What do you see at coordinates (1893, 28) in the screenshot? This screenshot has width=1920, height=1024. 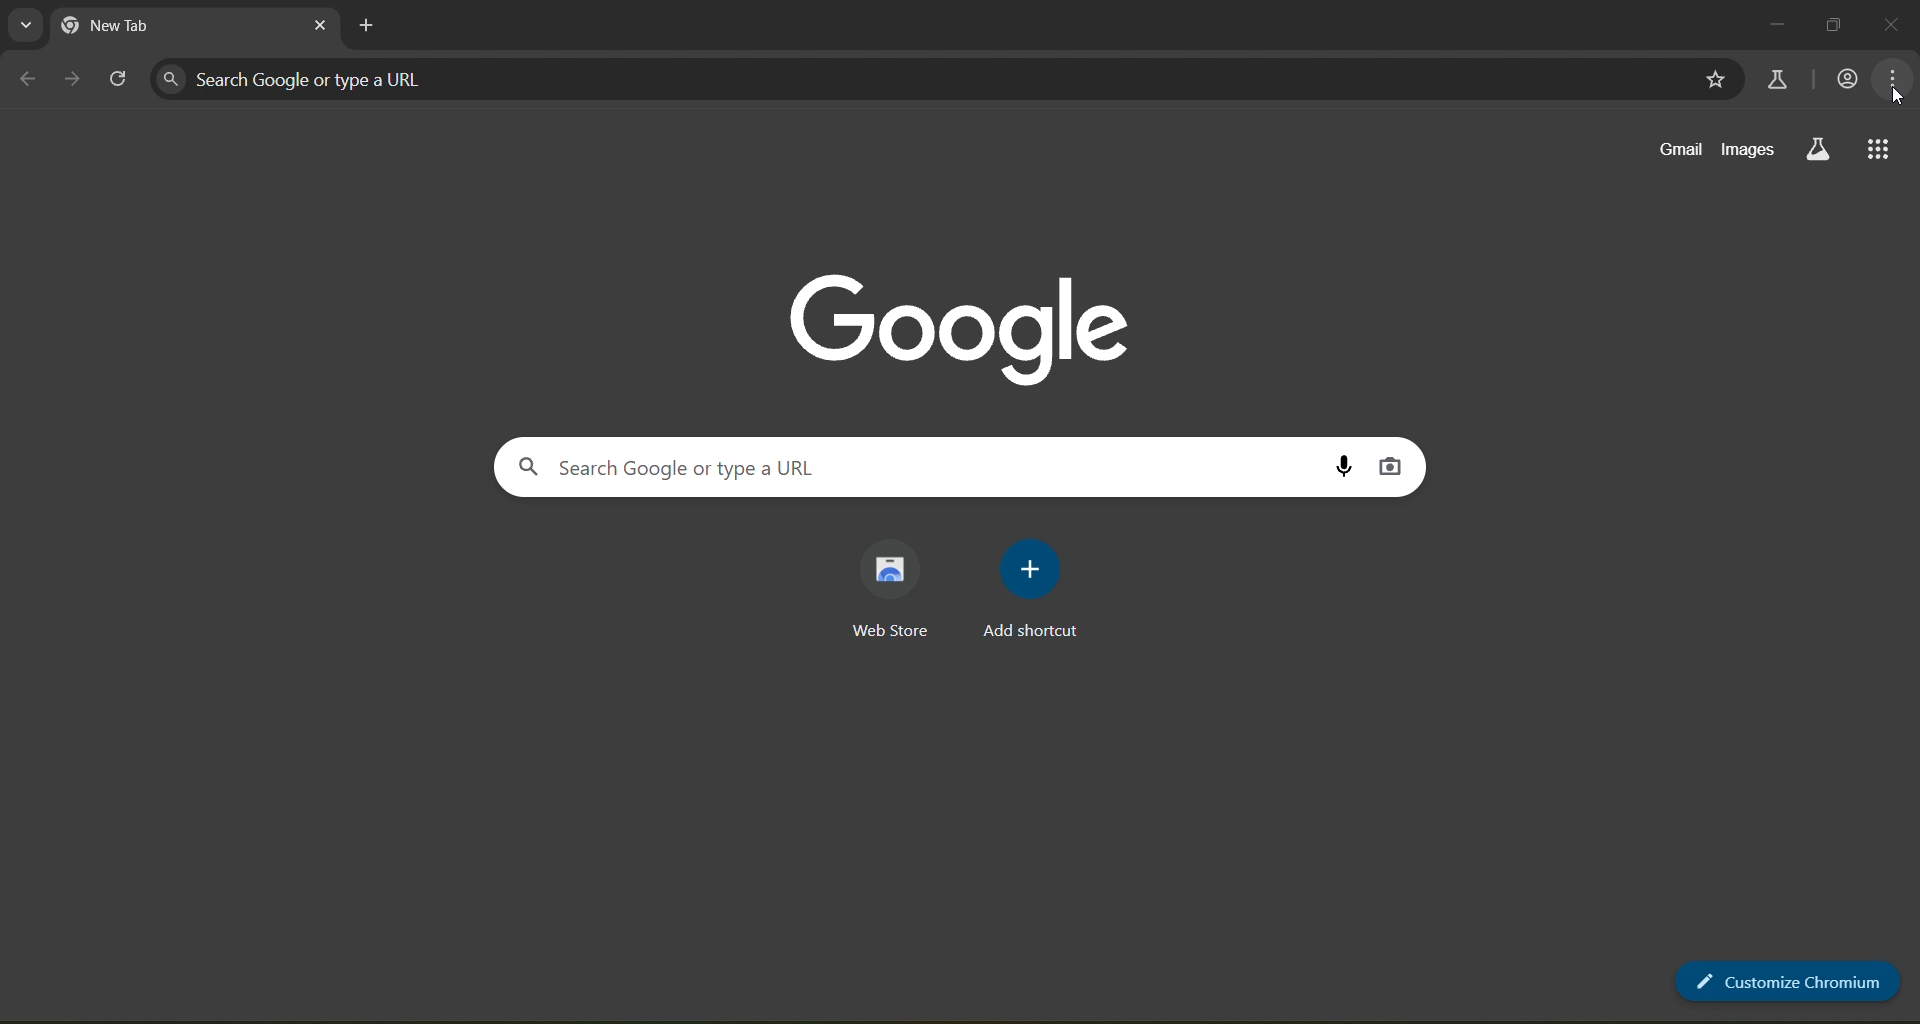 I see `close` at bounding box center [1893, 28].